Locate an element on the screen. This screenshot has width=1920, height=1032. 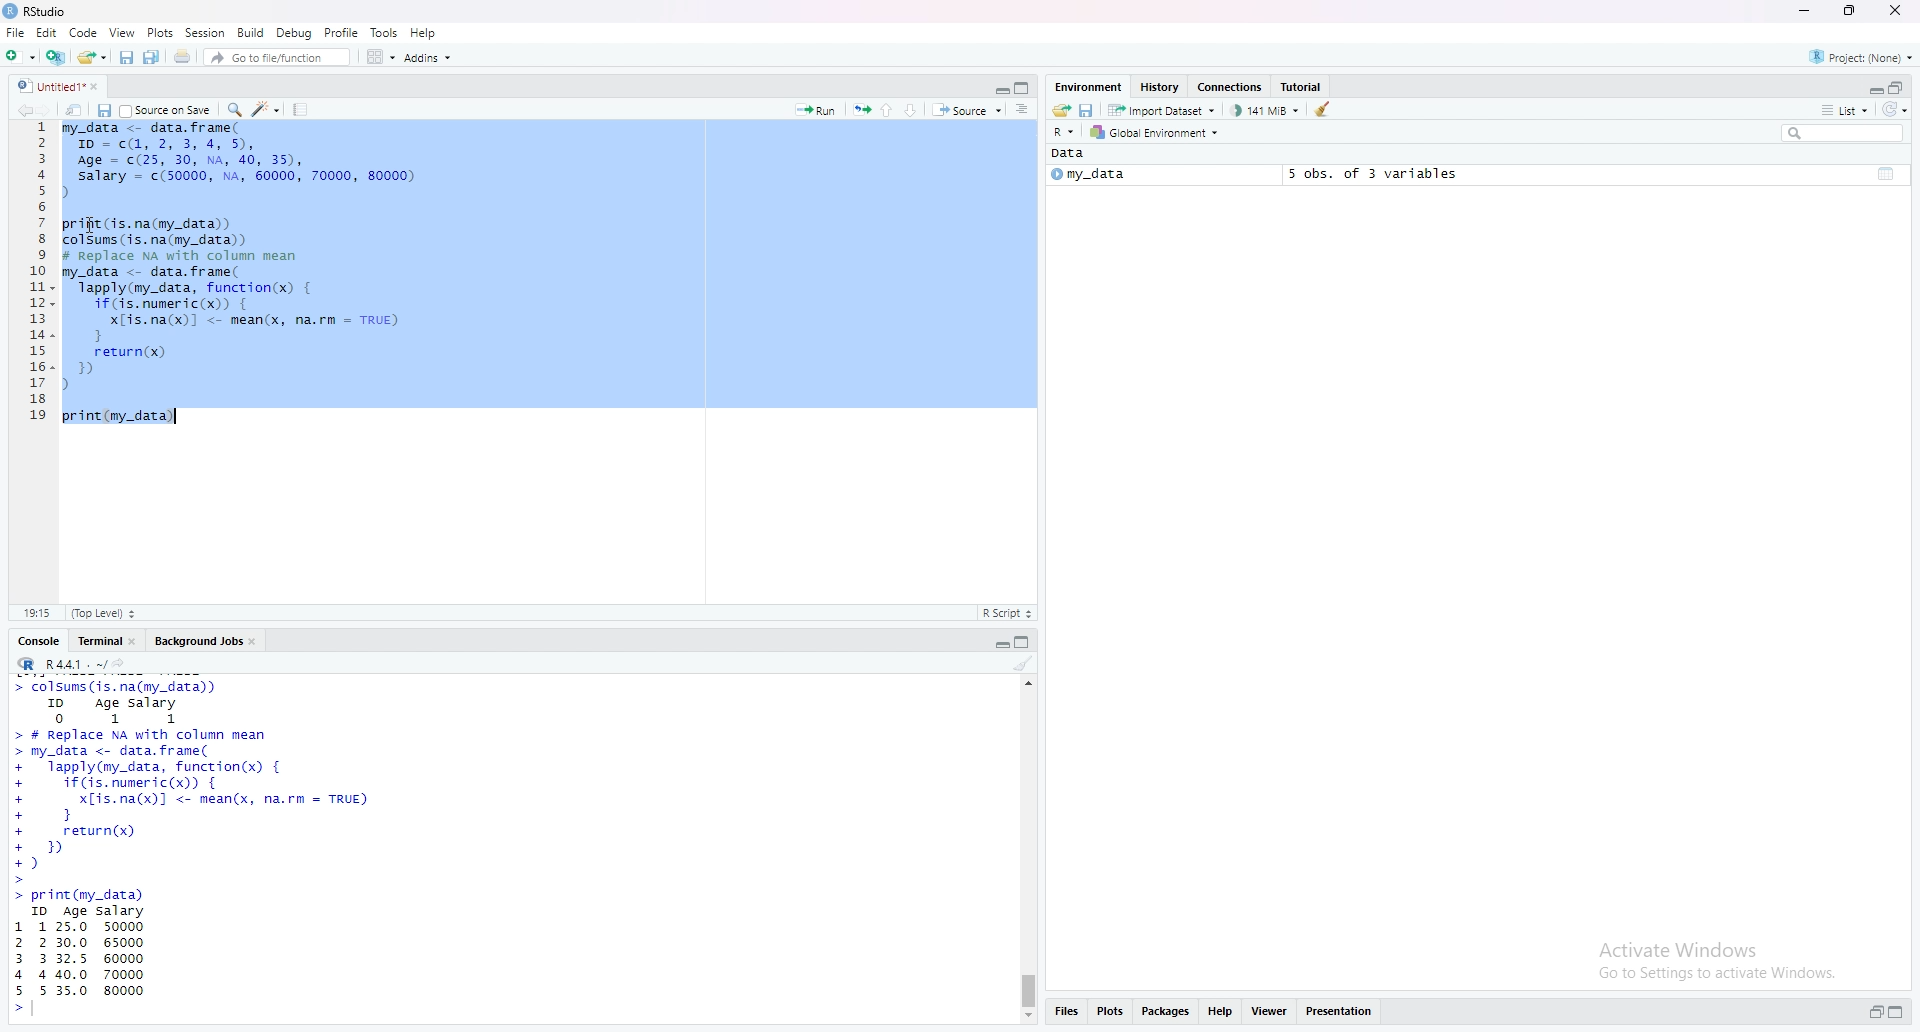
Data is located at coordinates (1069, 154).